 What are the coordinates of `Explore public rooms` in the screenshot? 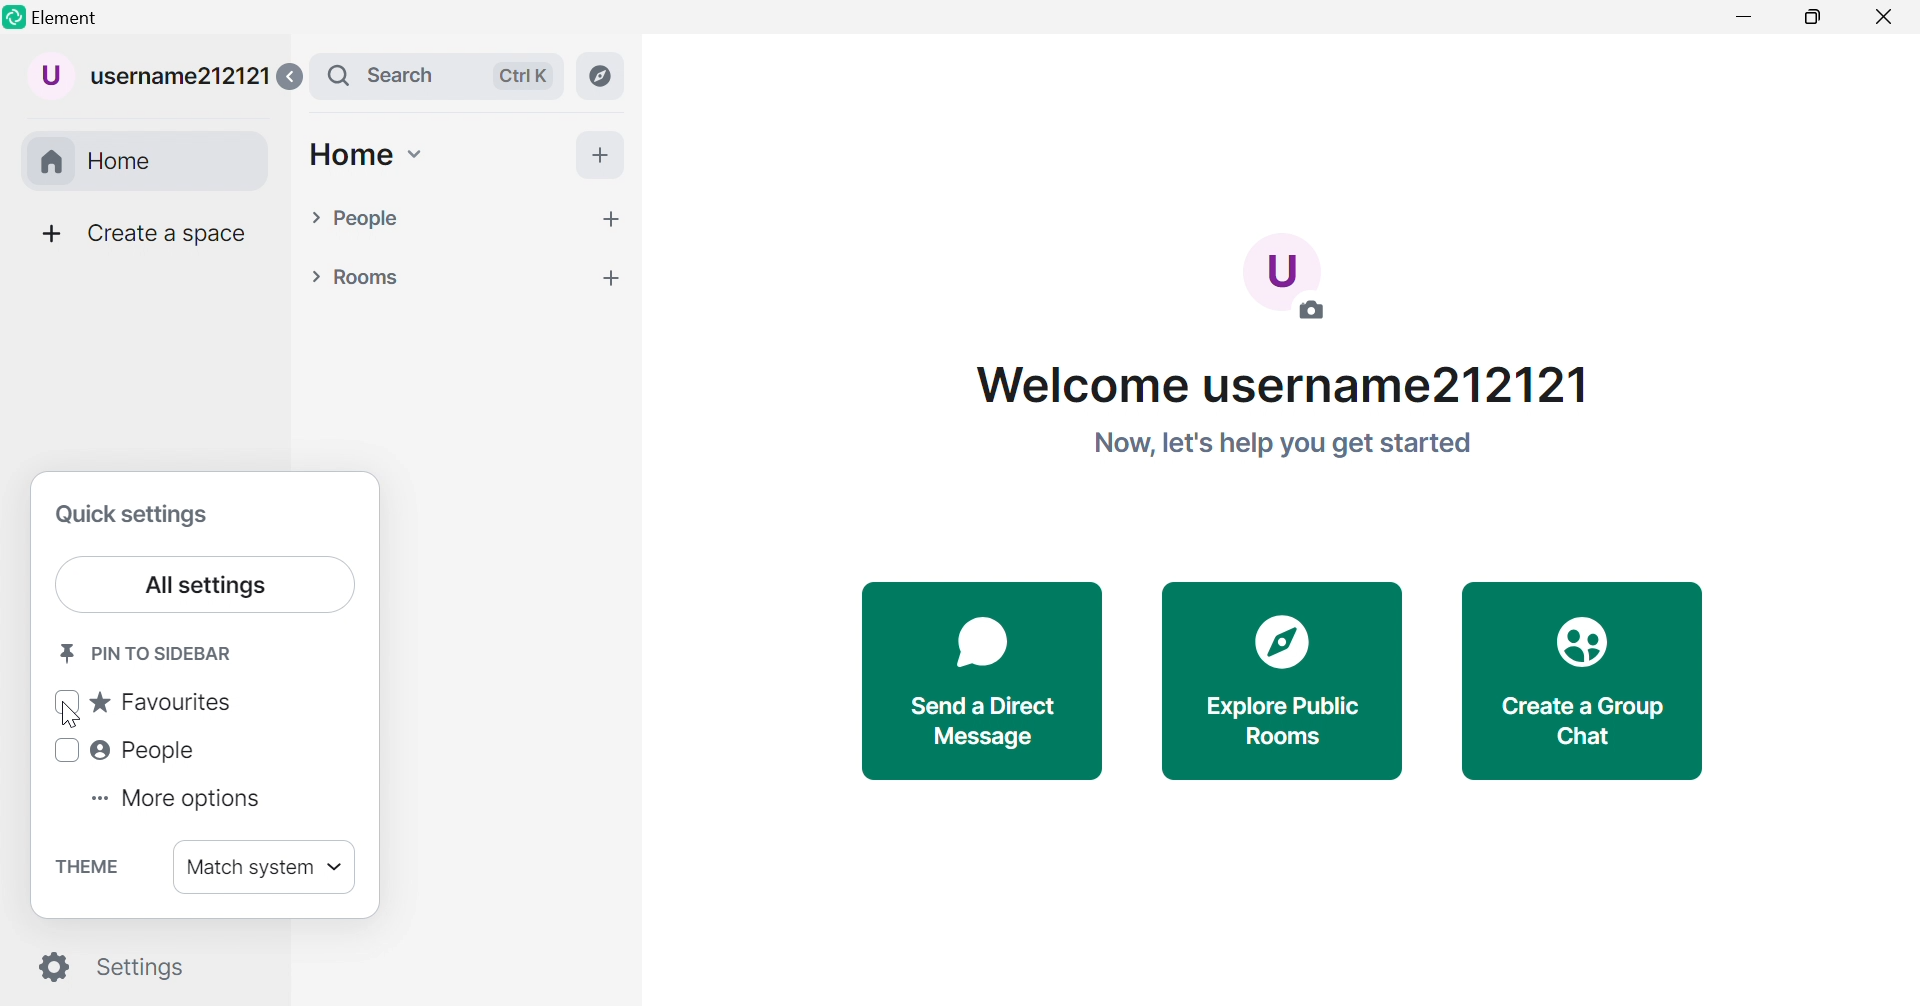 It's located at (1284, 721).